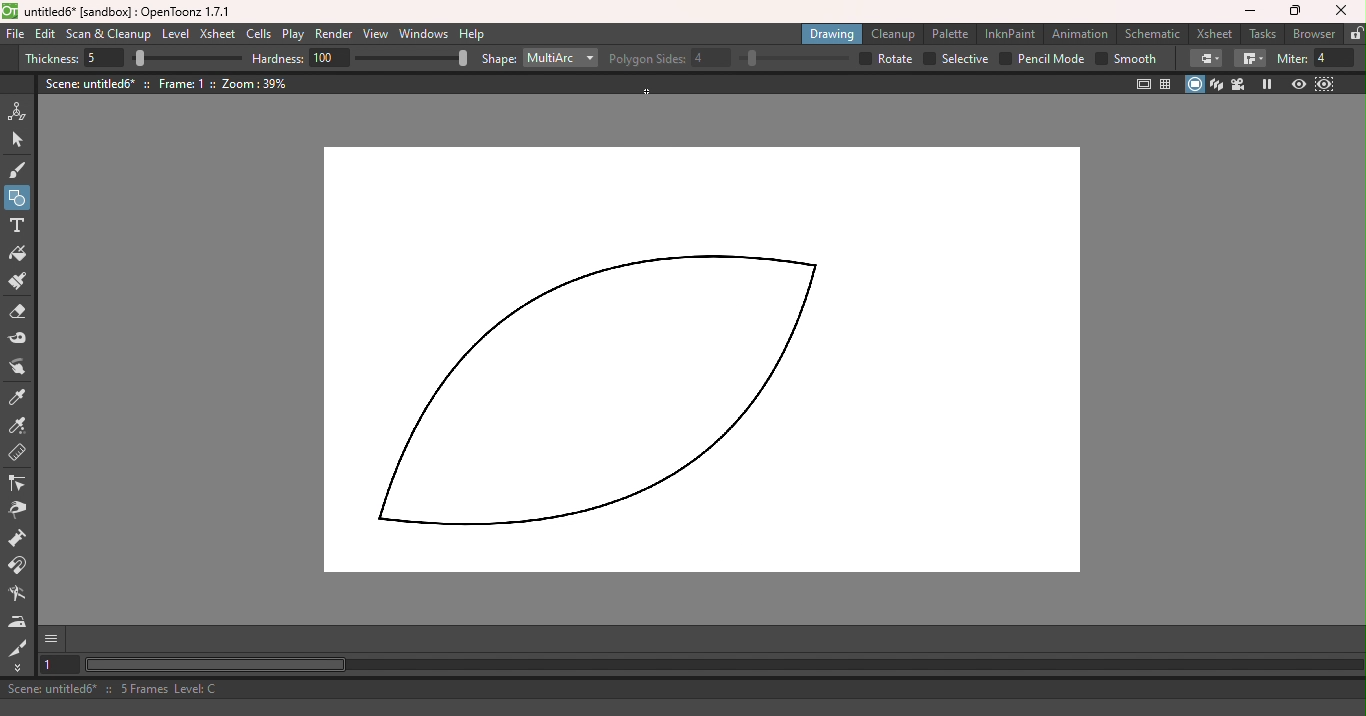  Describe the element at coordinates (21, 513) in the screenshot. I see `Pinch tool` at that location.